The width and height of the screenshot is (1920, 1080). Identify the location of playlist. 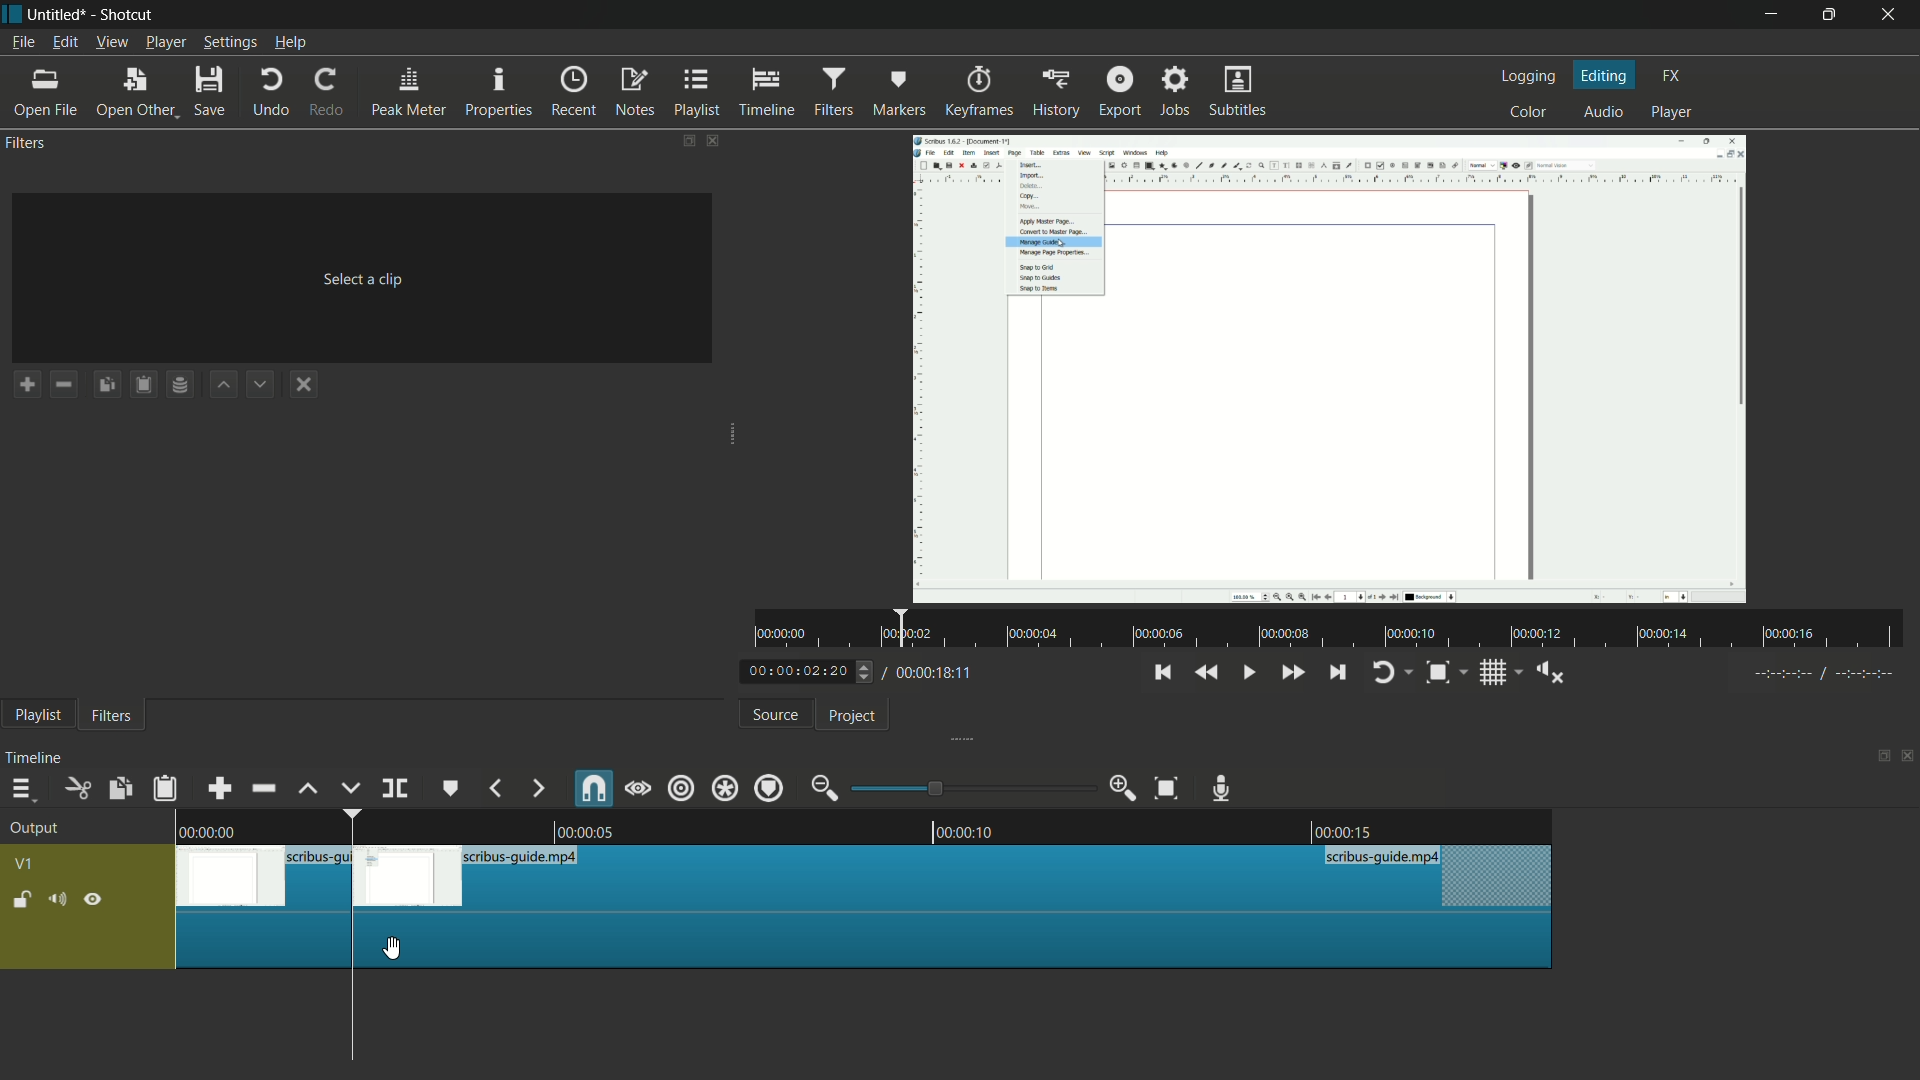
(700, 91).